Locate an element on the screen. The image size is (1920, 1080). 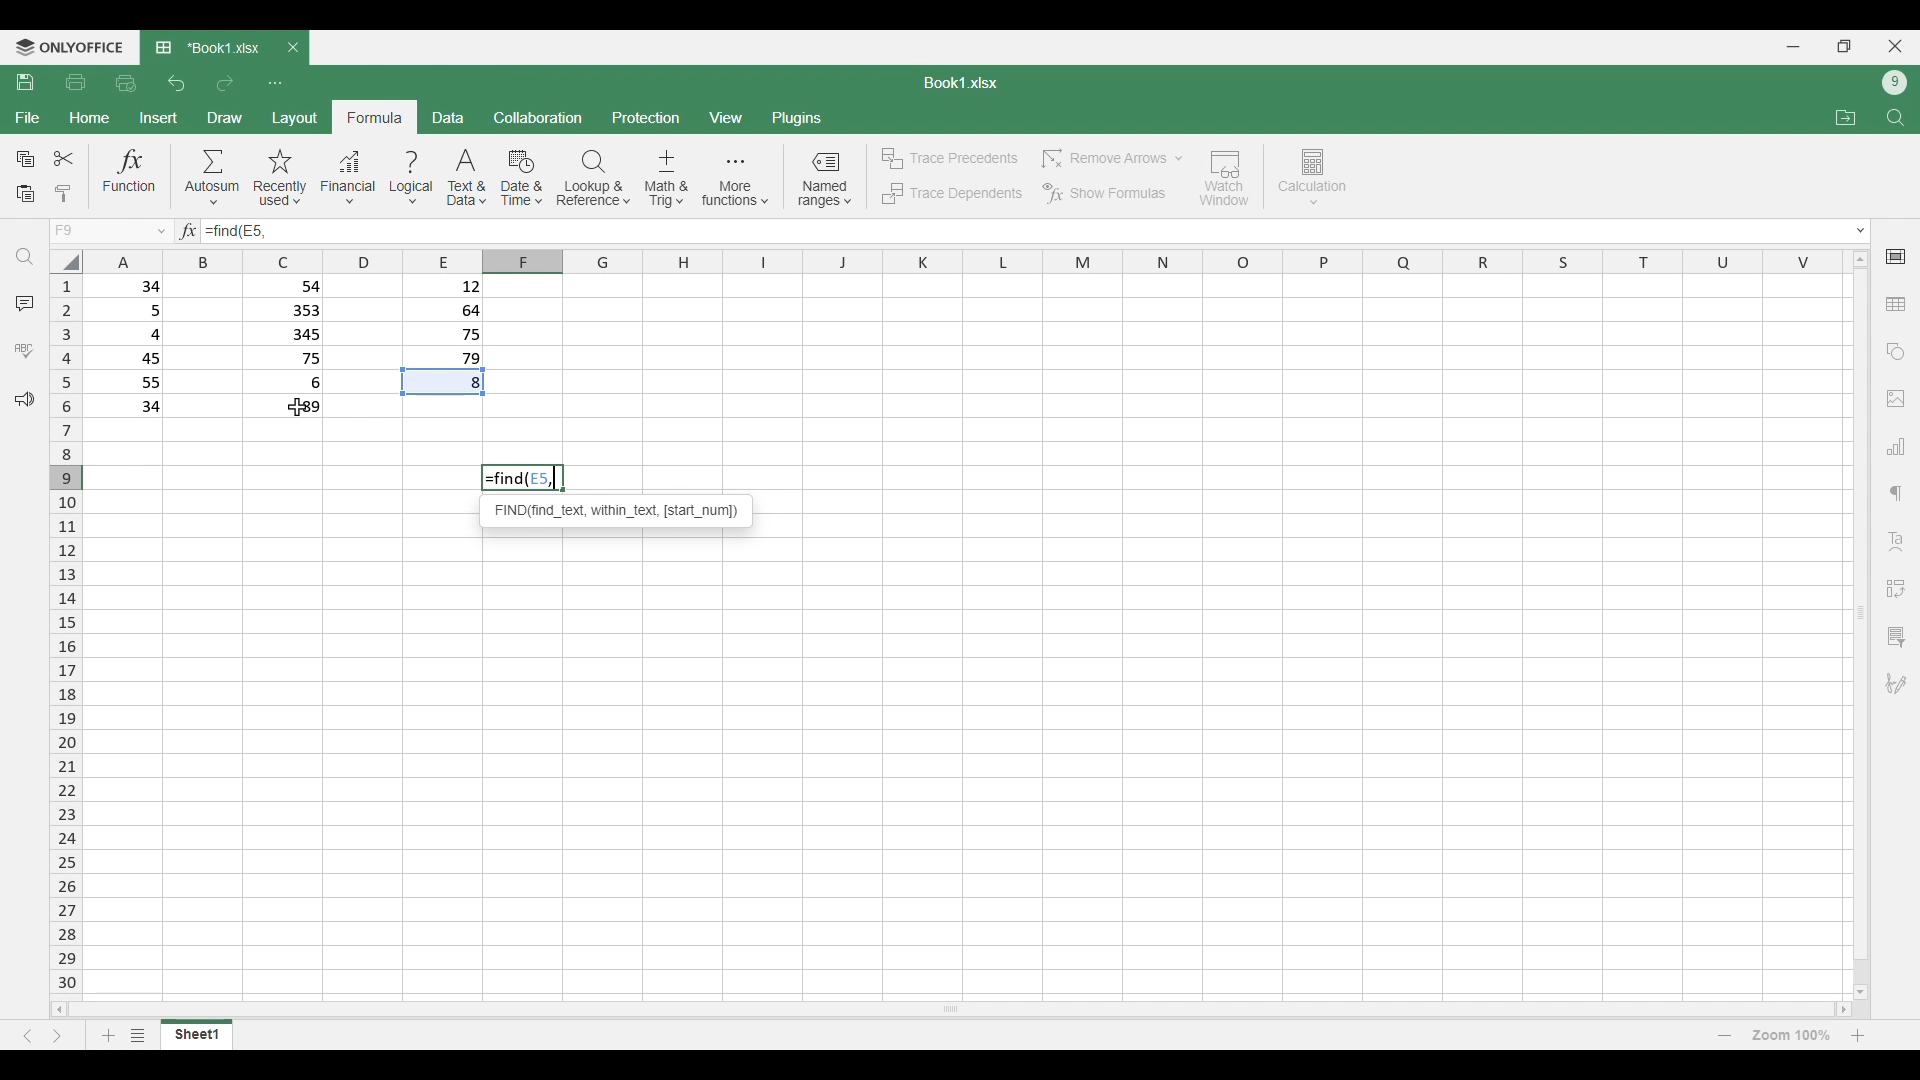
Data menu is located at coordinates (449, 117).